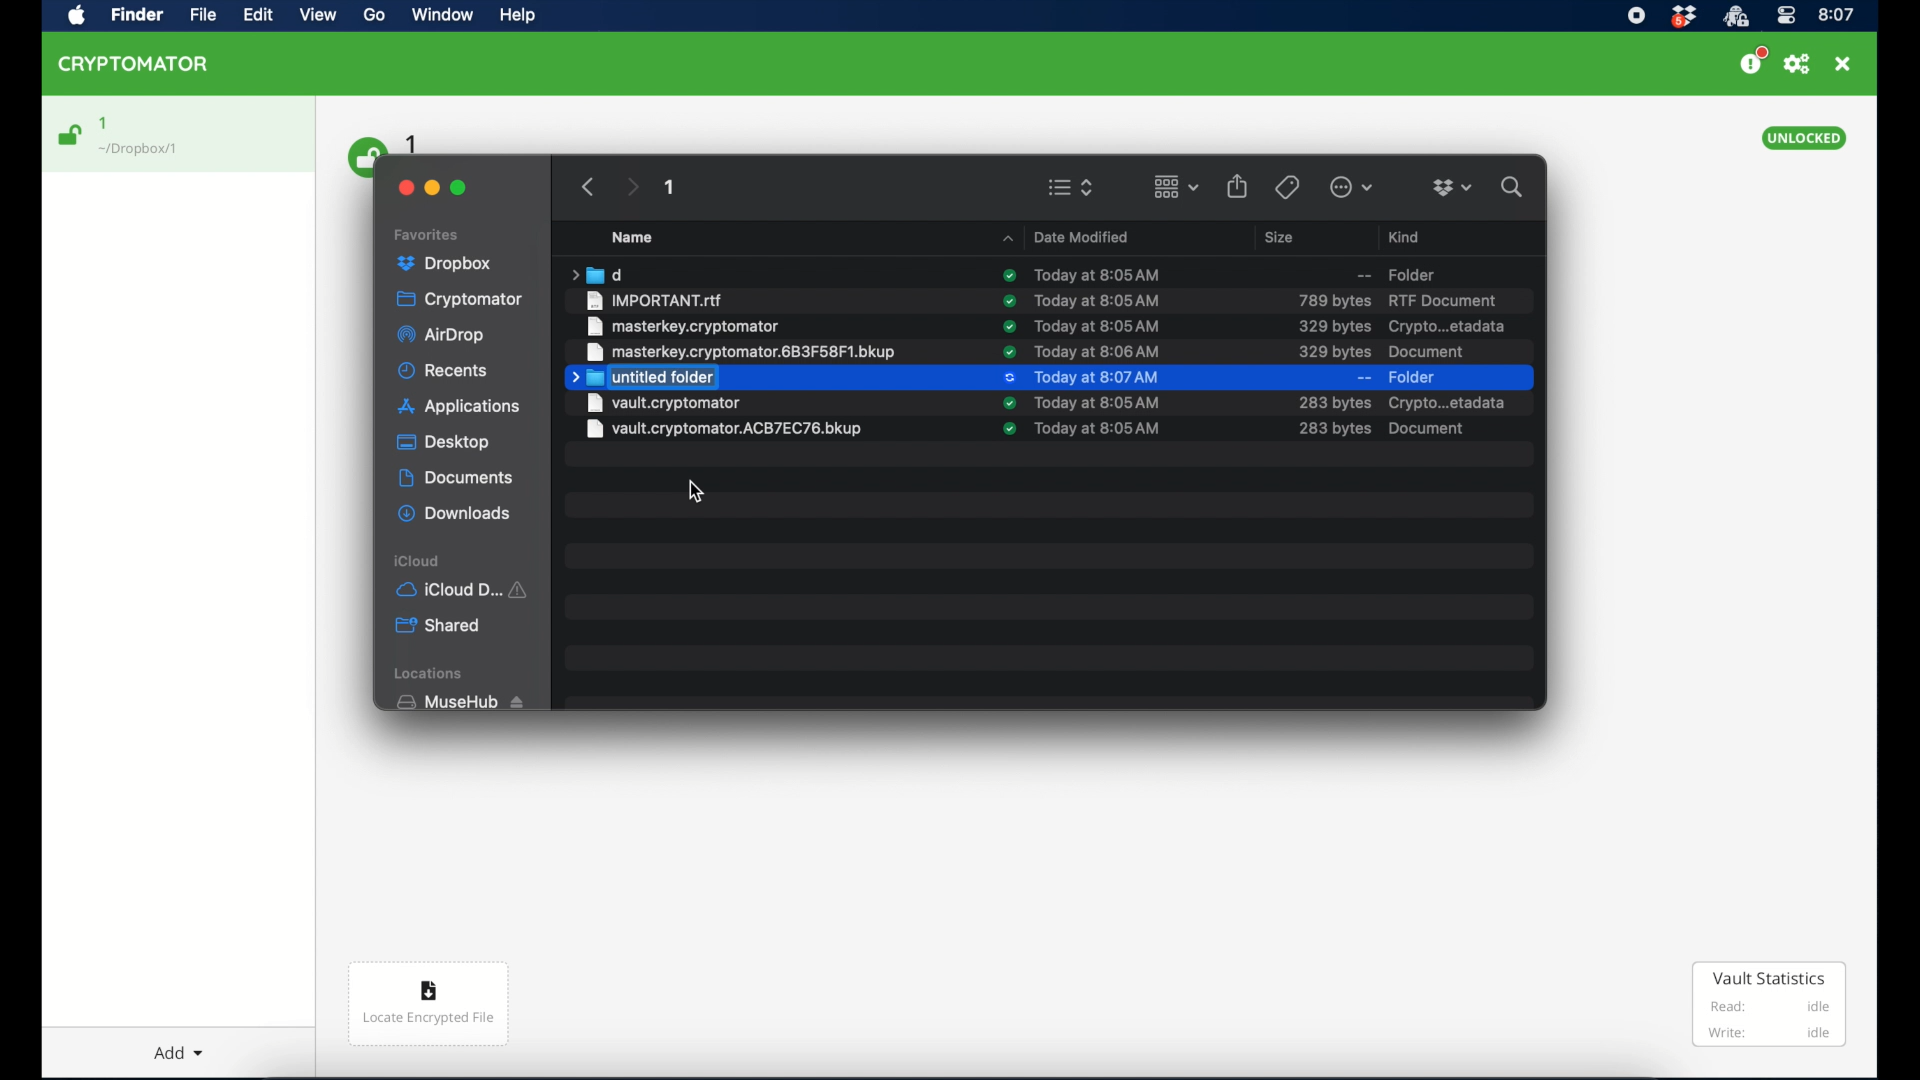 The width and height of the screenshot is (1920, 1080). Describe the element at coordinates (728, 433) in the screenshot. I see `file name` at that location.